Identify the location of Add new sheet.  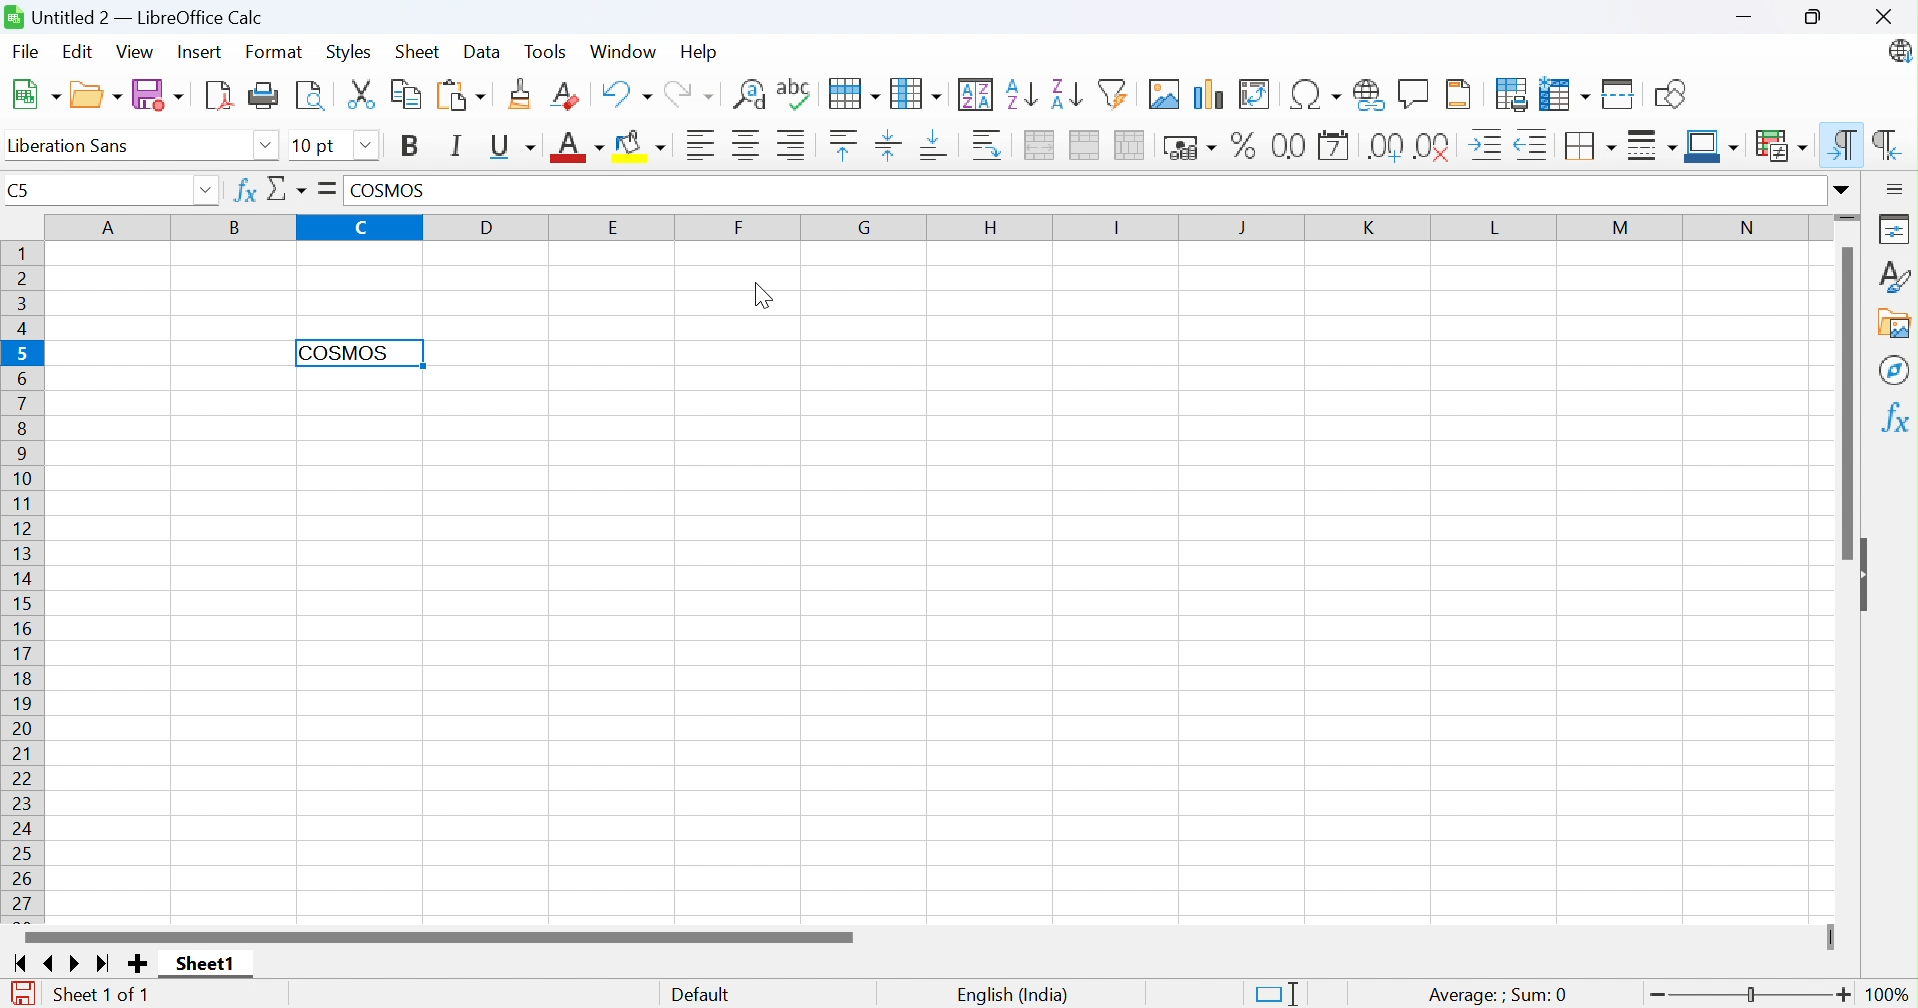
(138, 964).